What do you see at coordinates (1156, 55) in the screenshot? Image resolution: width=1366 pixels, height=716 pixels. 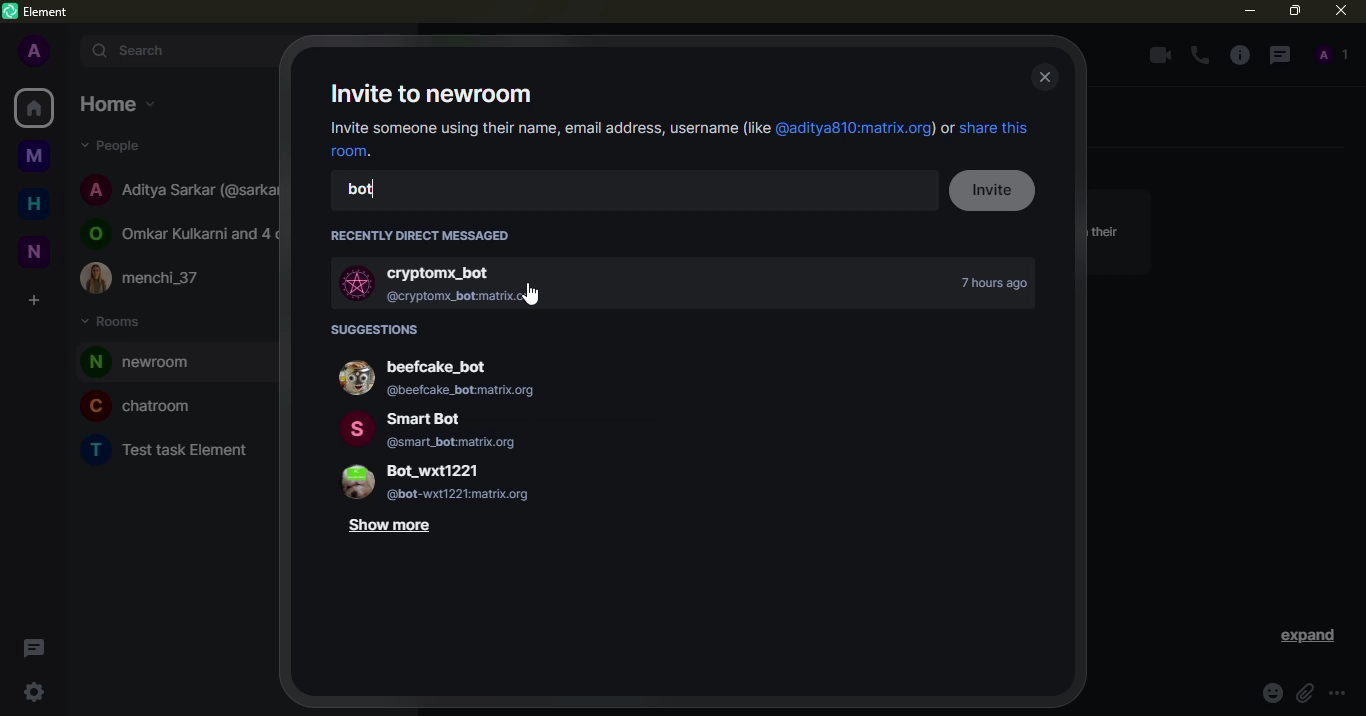 I see `video call` at bounding box center [1156, 55].